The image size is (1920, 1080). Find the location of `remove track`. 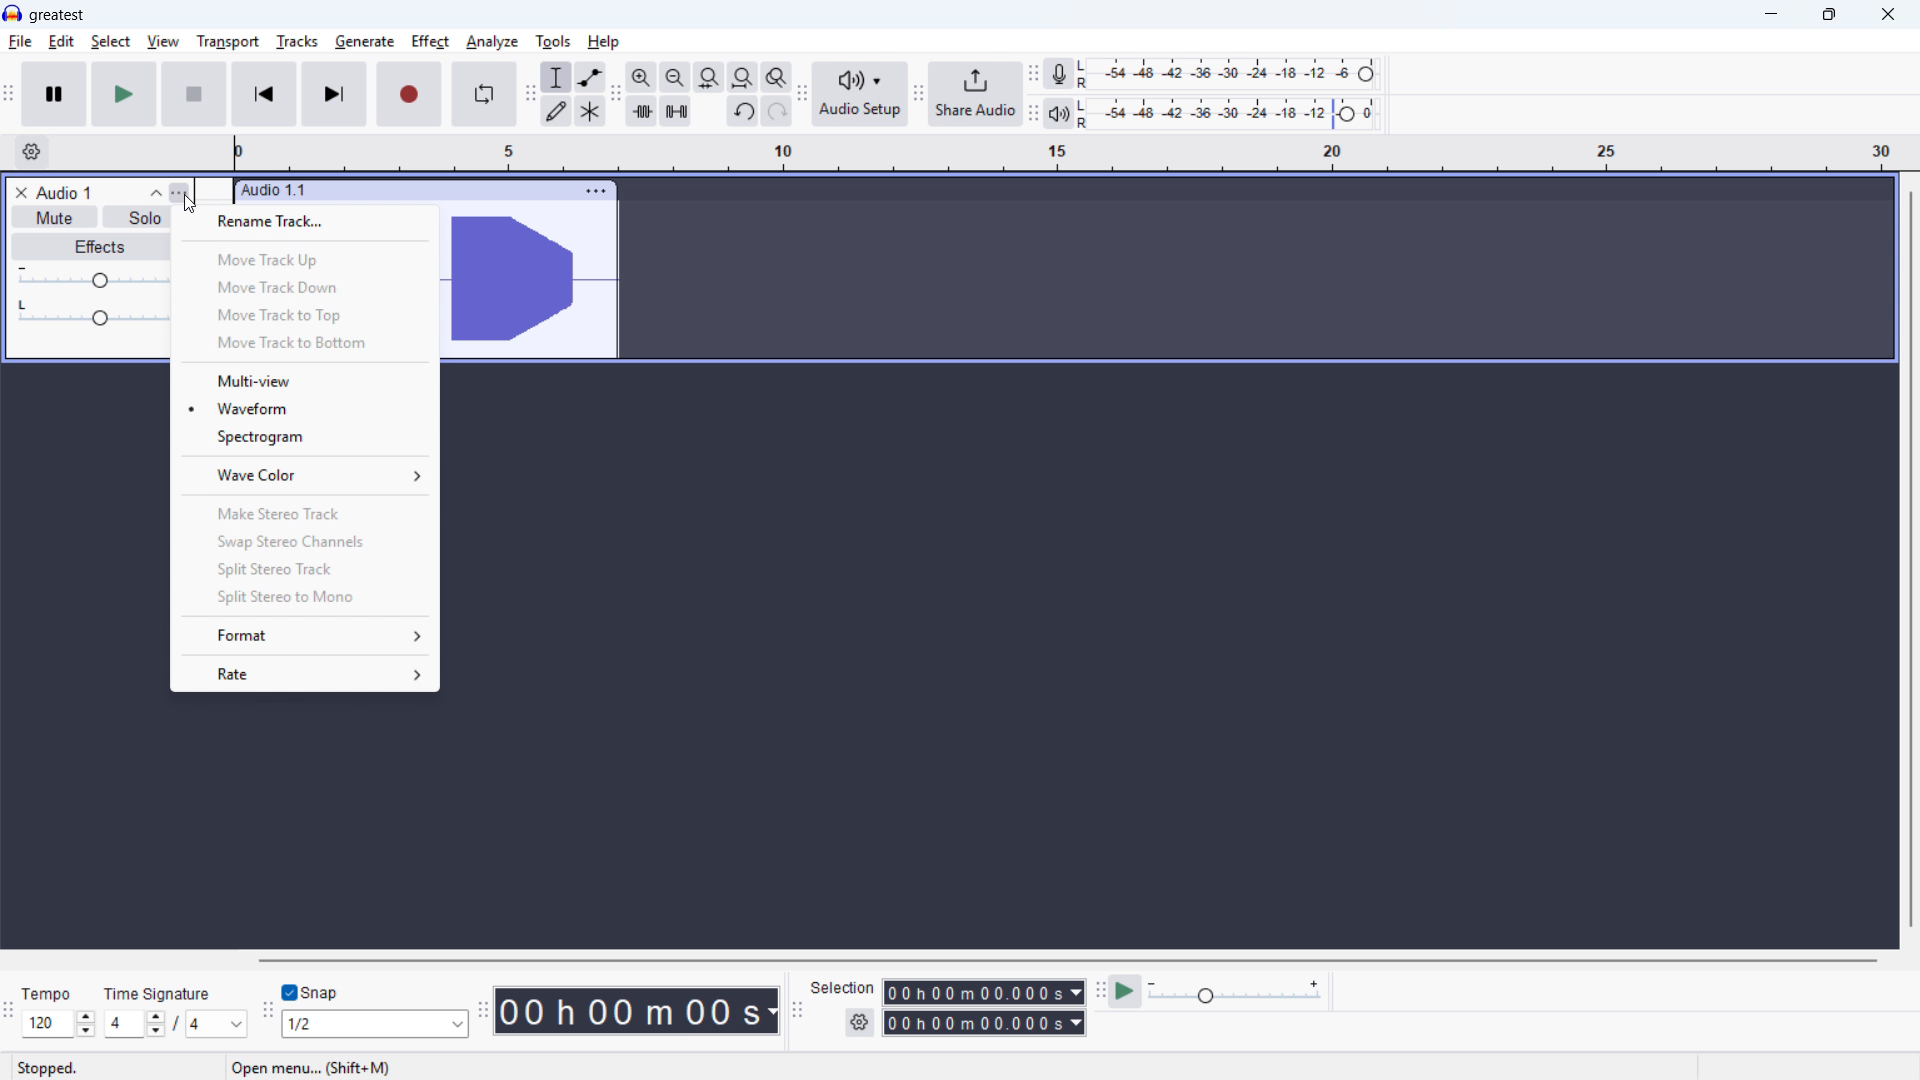

remove track is located at coordinates (21, 192).